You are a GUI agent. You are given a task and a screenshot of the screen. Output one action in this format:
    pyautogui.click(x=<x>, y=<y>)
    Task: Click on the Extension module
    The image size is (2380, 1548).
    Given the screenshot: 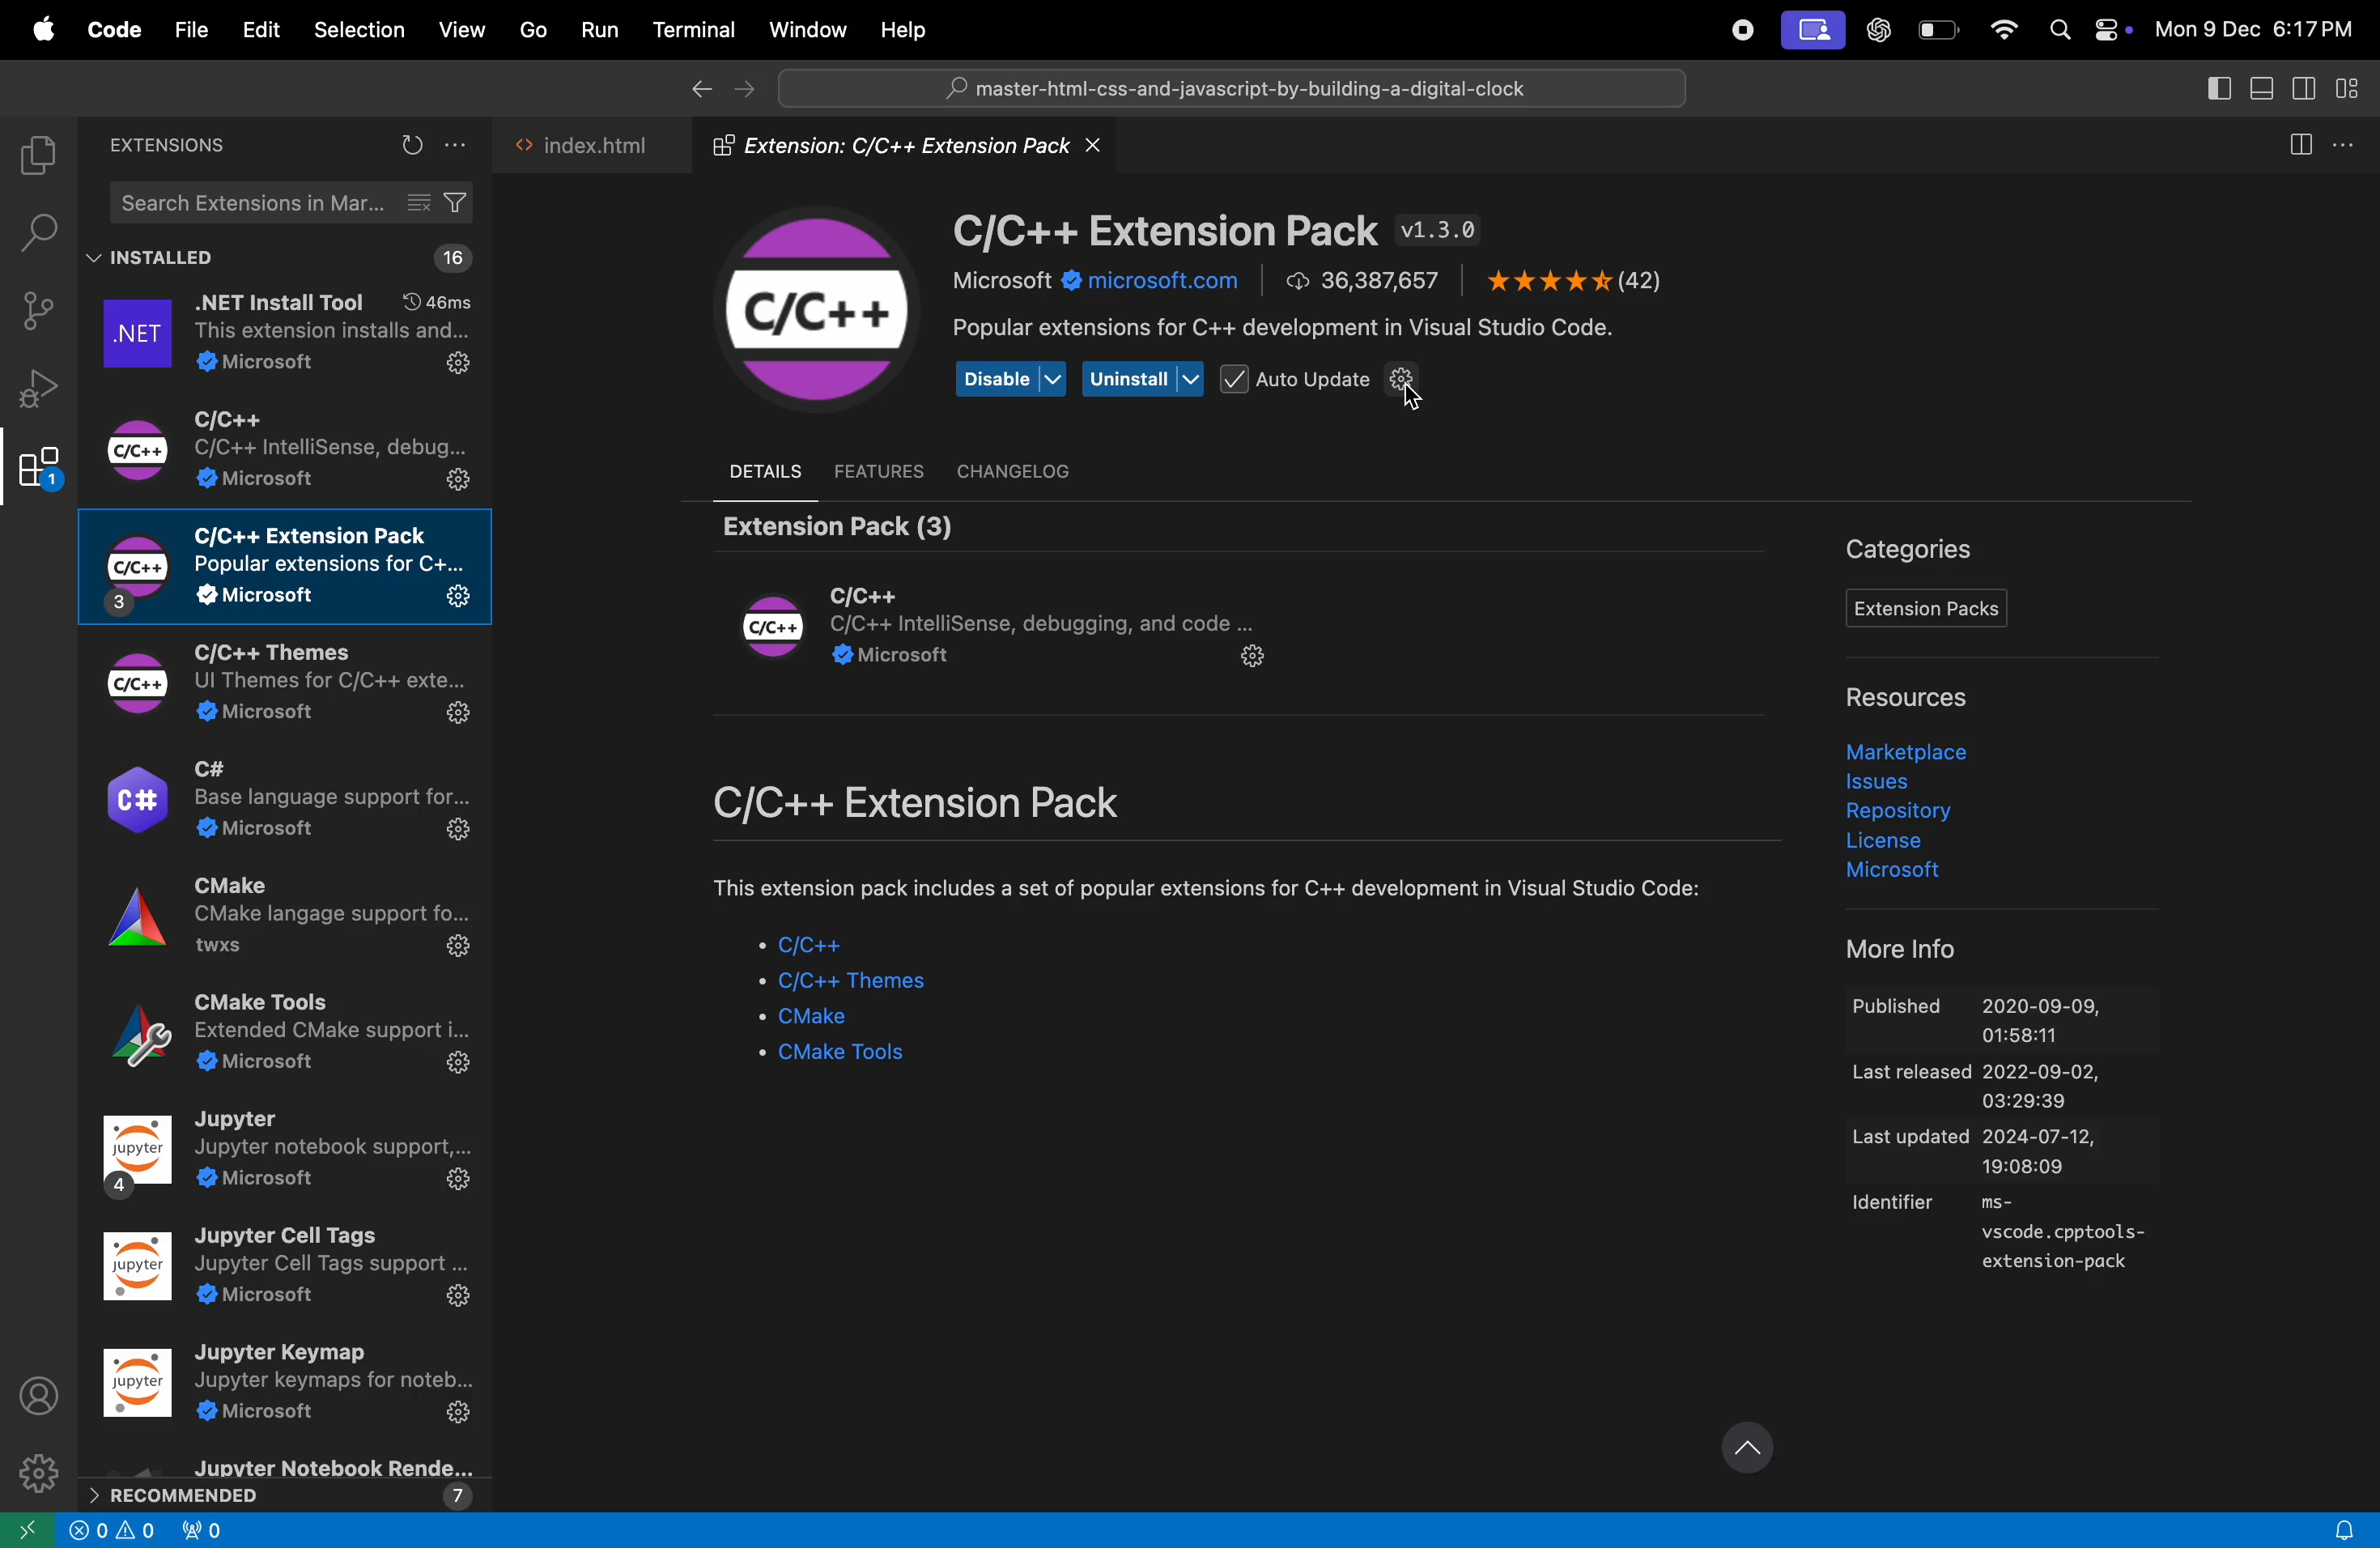 What is the action you would take?
    pyautogui.click(x=1009, y=630)
    